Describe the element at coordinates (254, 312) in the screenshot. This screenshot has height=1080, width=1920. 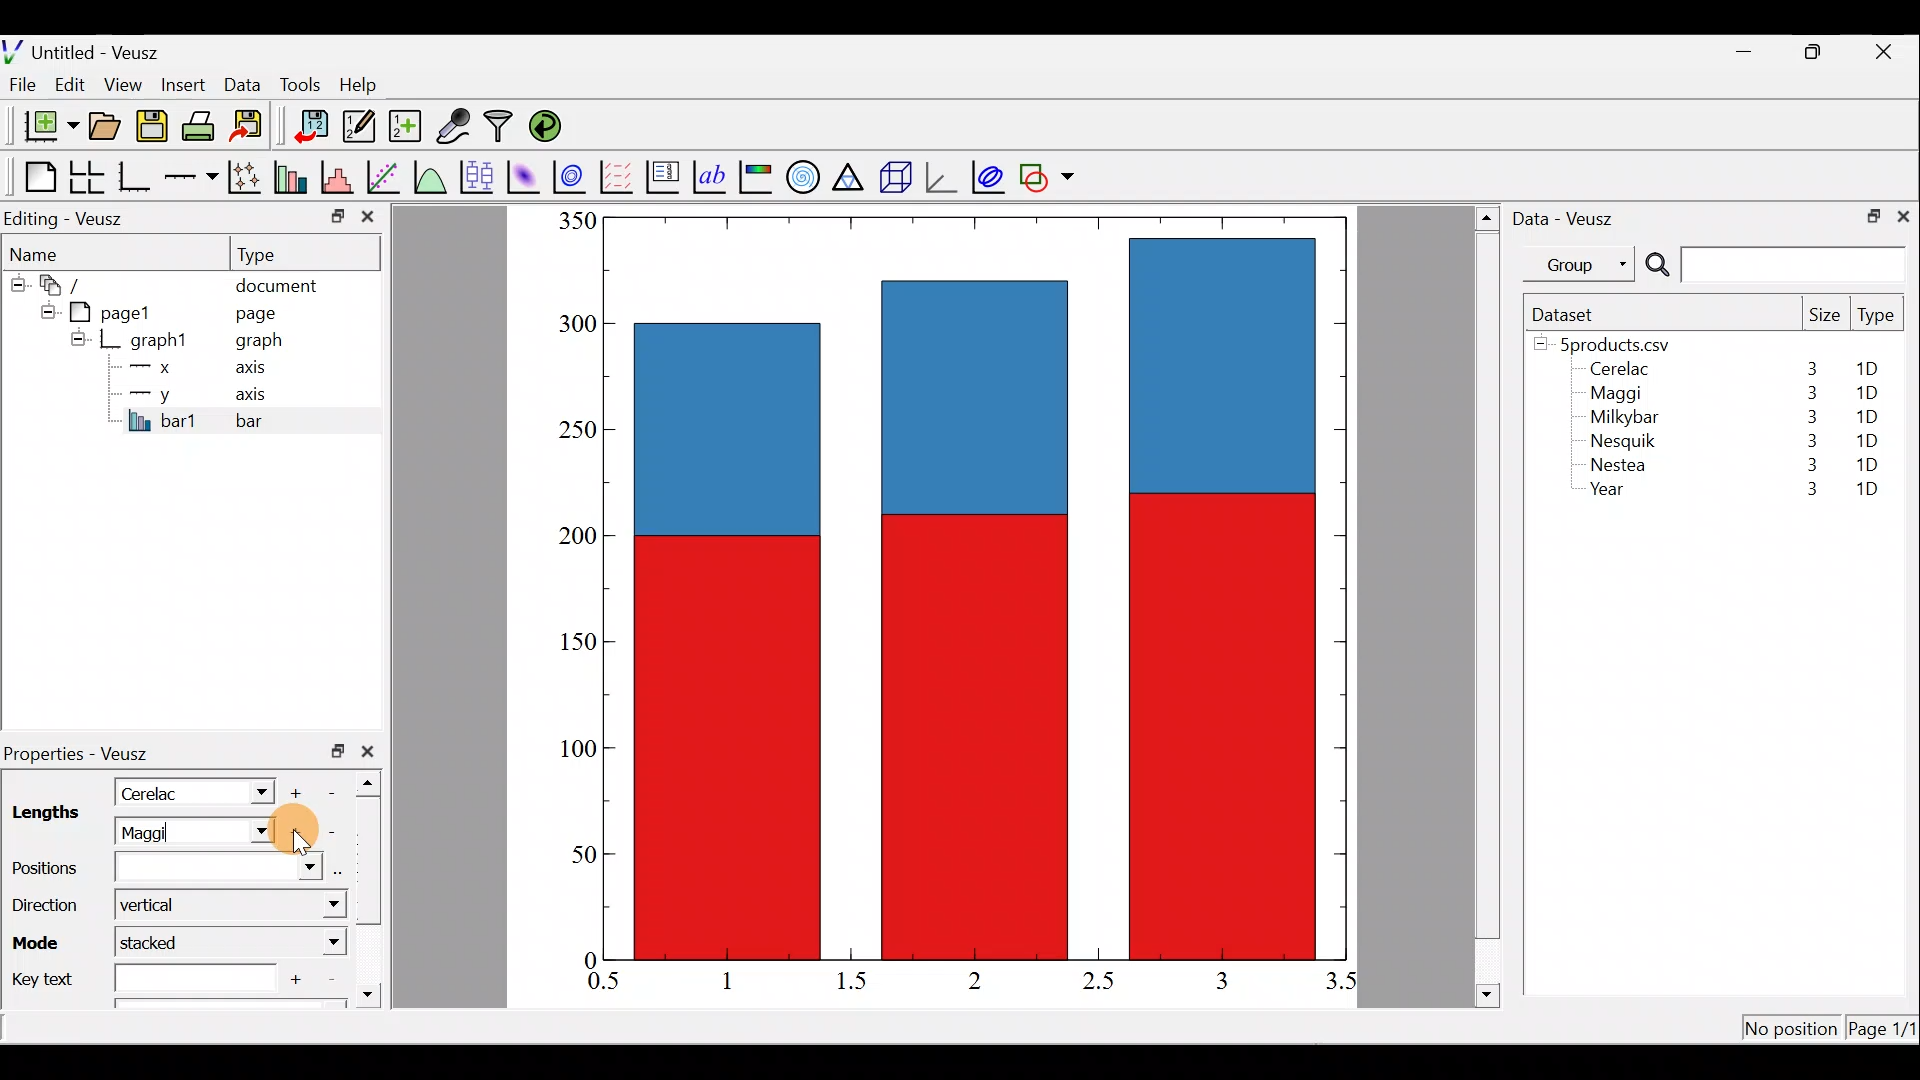
I see `page` at that location.